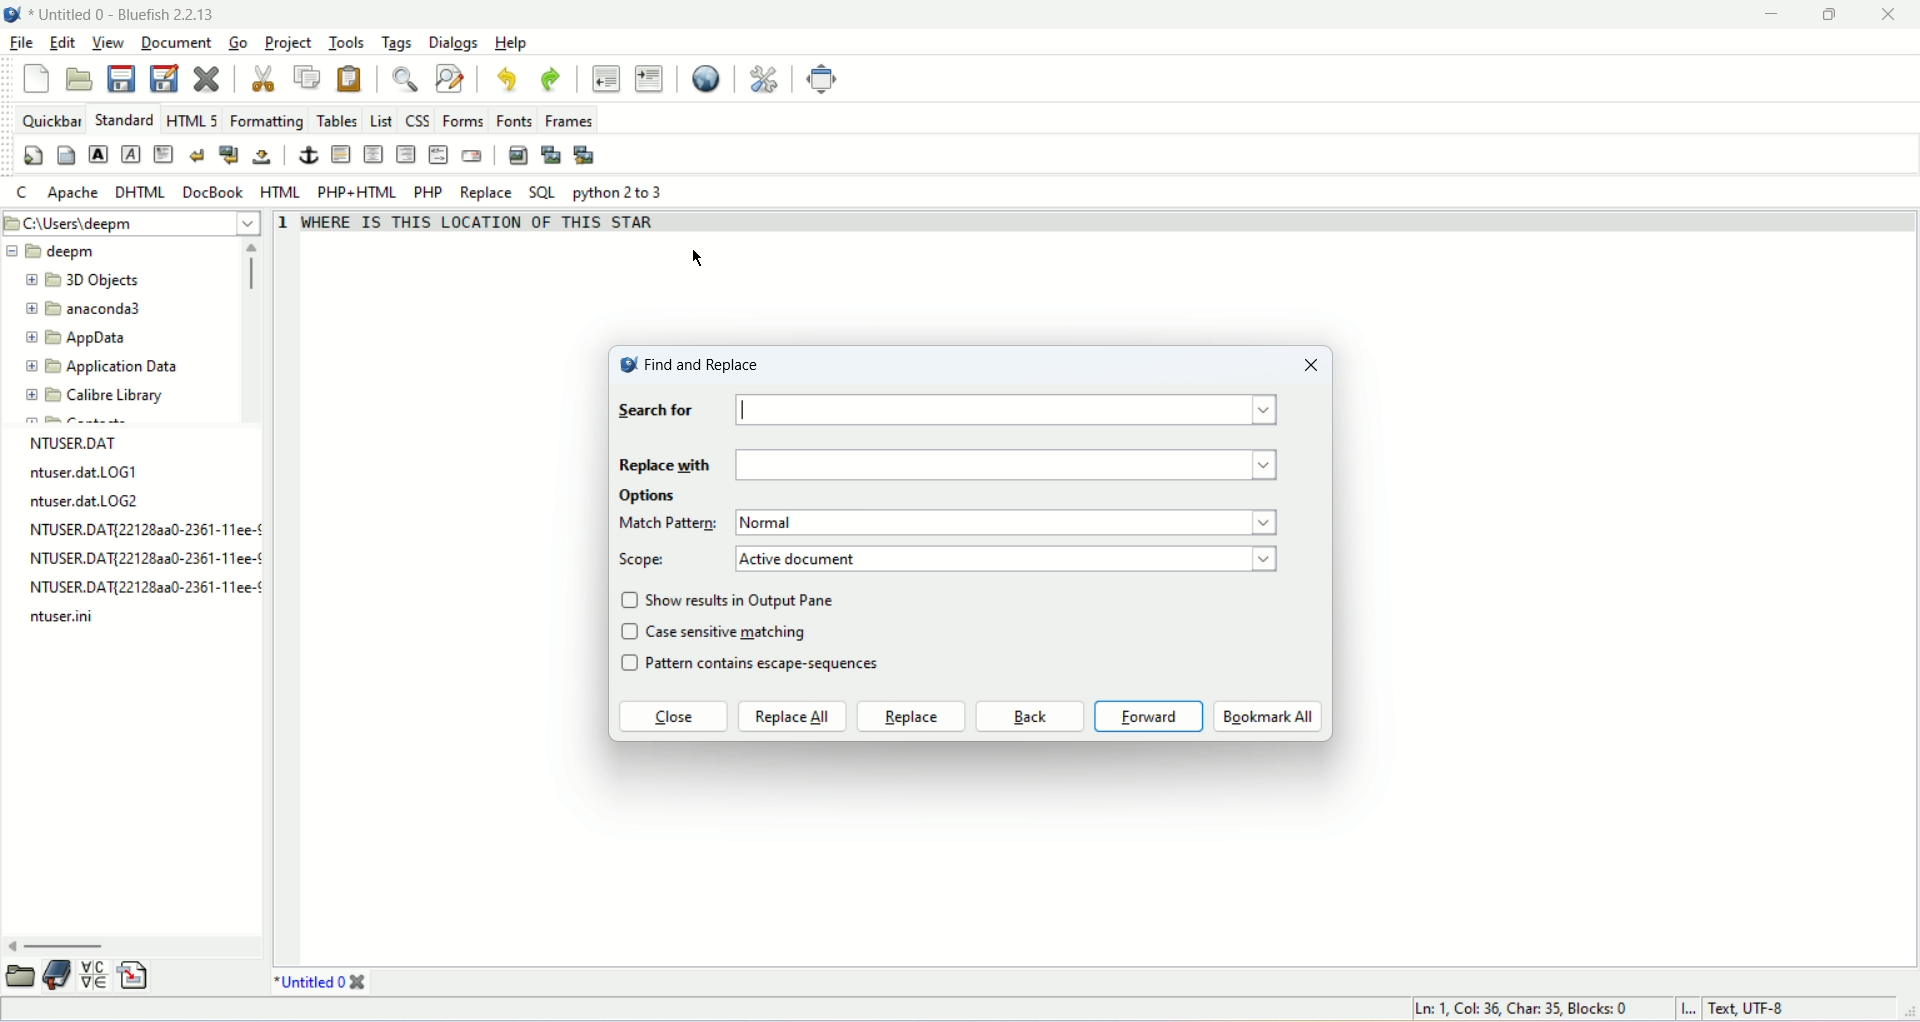  What do you see at coordinates (622, 193) in the screenshot?
I see `python 2 to 3` at bounding box center [622, 193].